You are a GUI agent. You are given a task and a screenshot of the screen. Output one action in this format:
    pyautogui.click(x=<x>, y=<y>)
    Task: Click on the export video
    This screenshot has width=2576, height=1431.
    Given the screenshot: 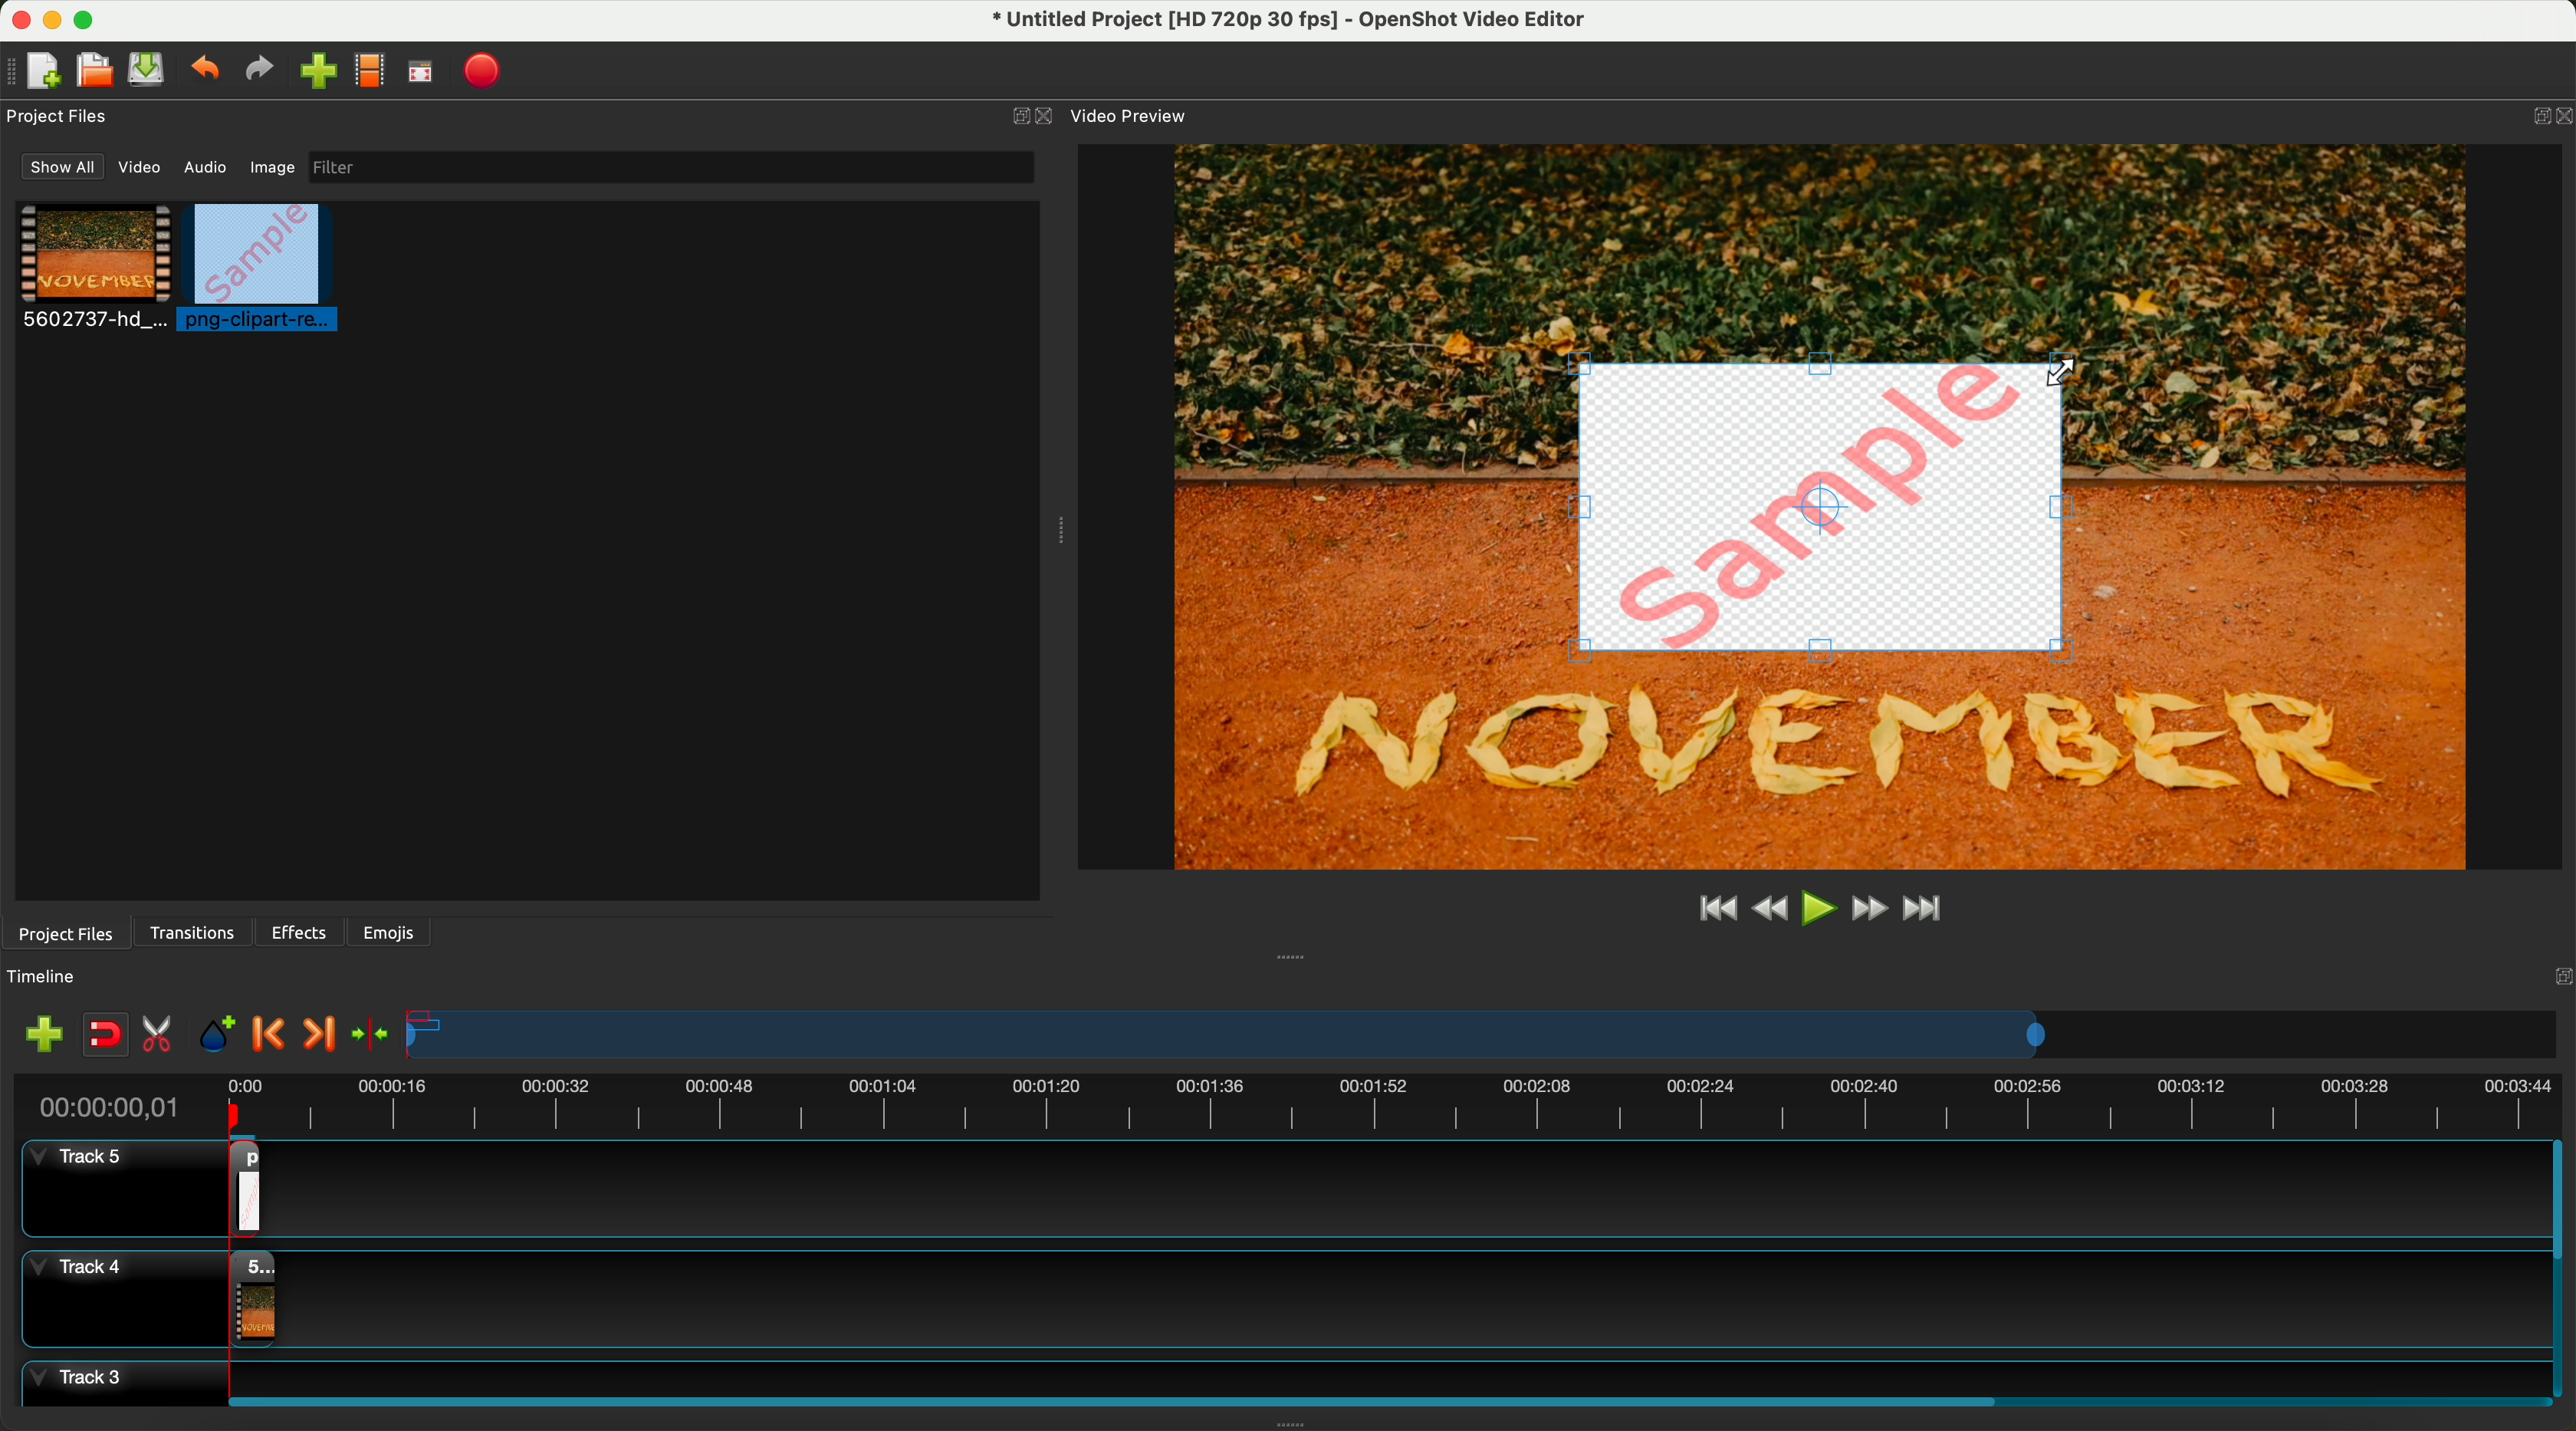 What is the action you would take?
    pyautogui.click(x=489, y=71)
    